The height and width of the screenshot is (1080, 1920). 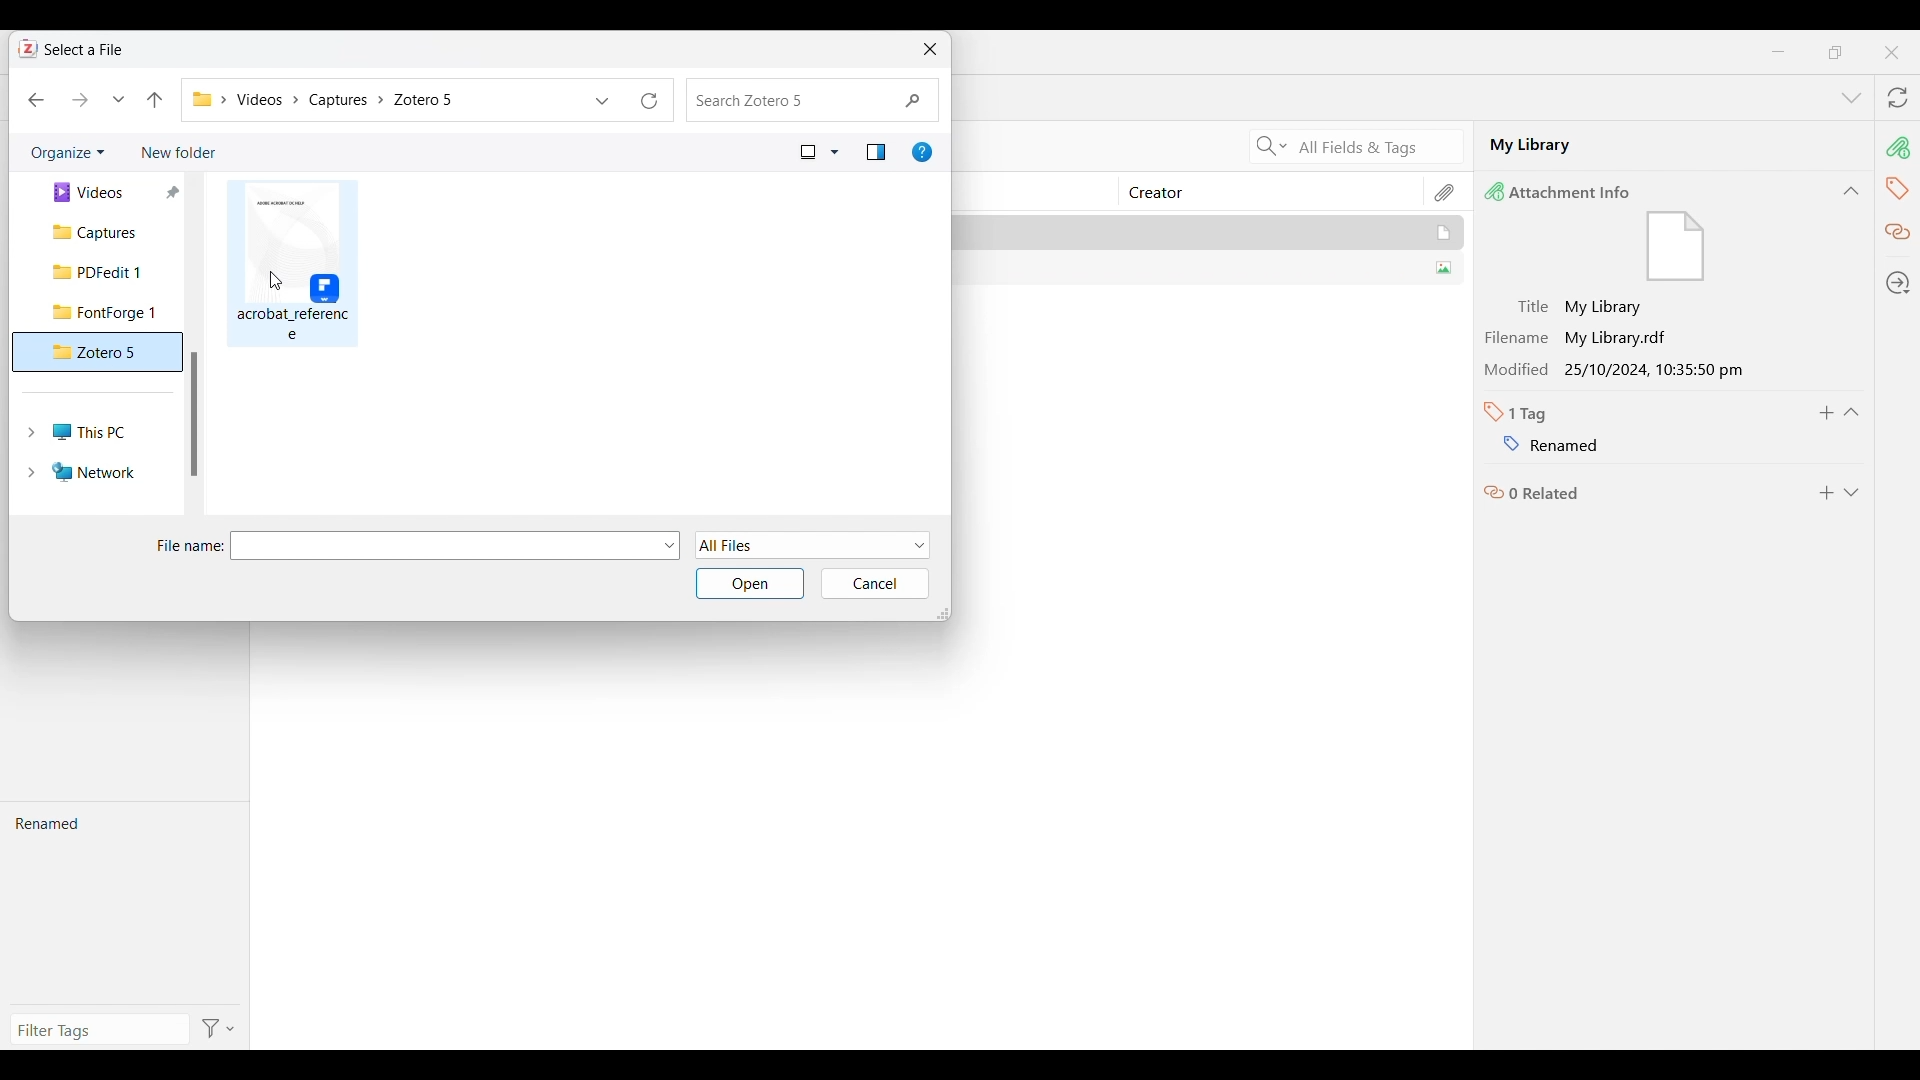 What do you see at coordinates (651, 100) in the screenshot?
I see `Refresh` at bounding box center [651, 100].